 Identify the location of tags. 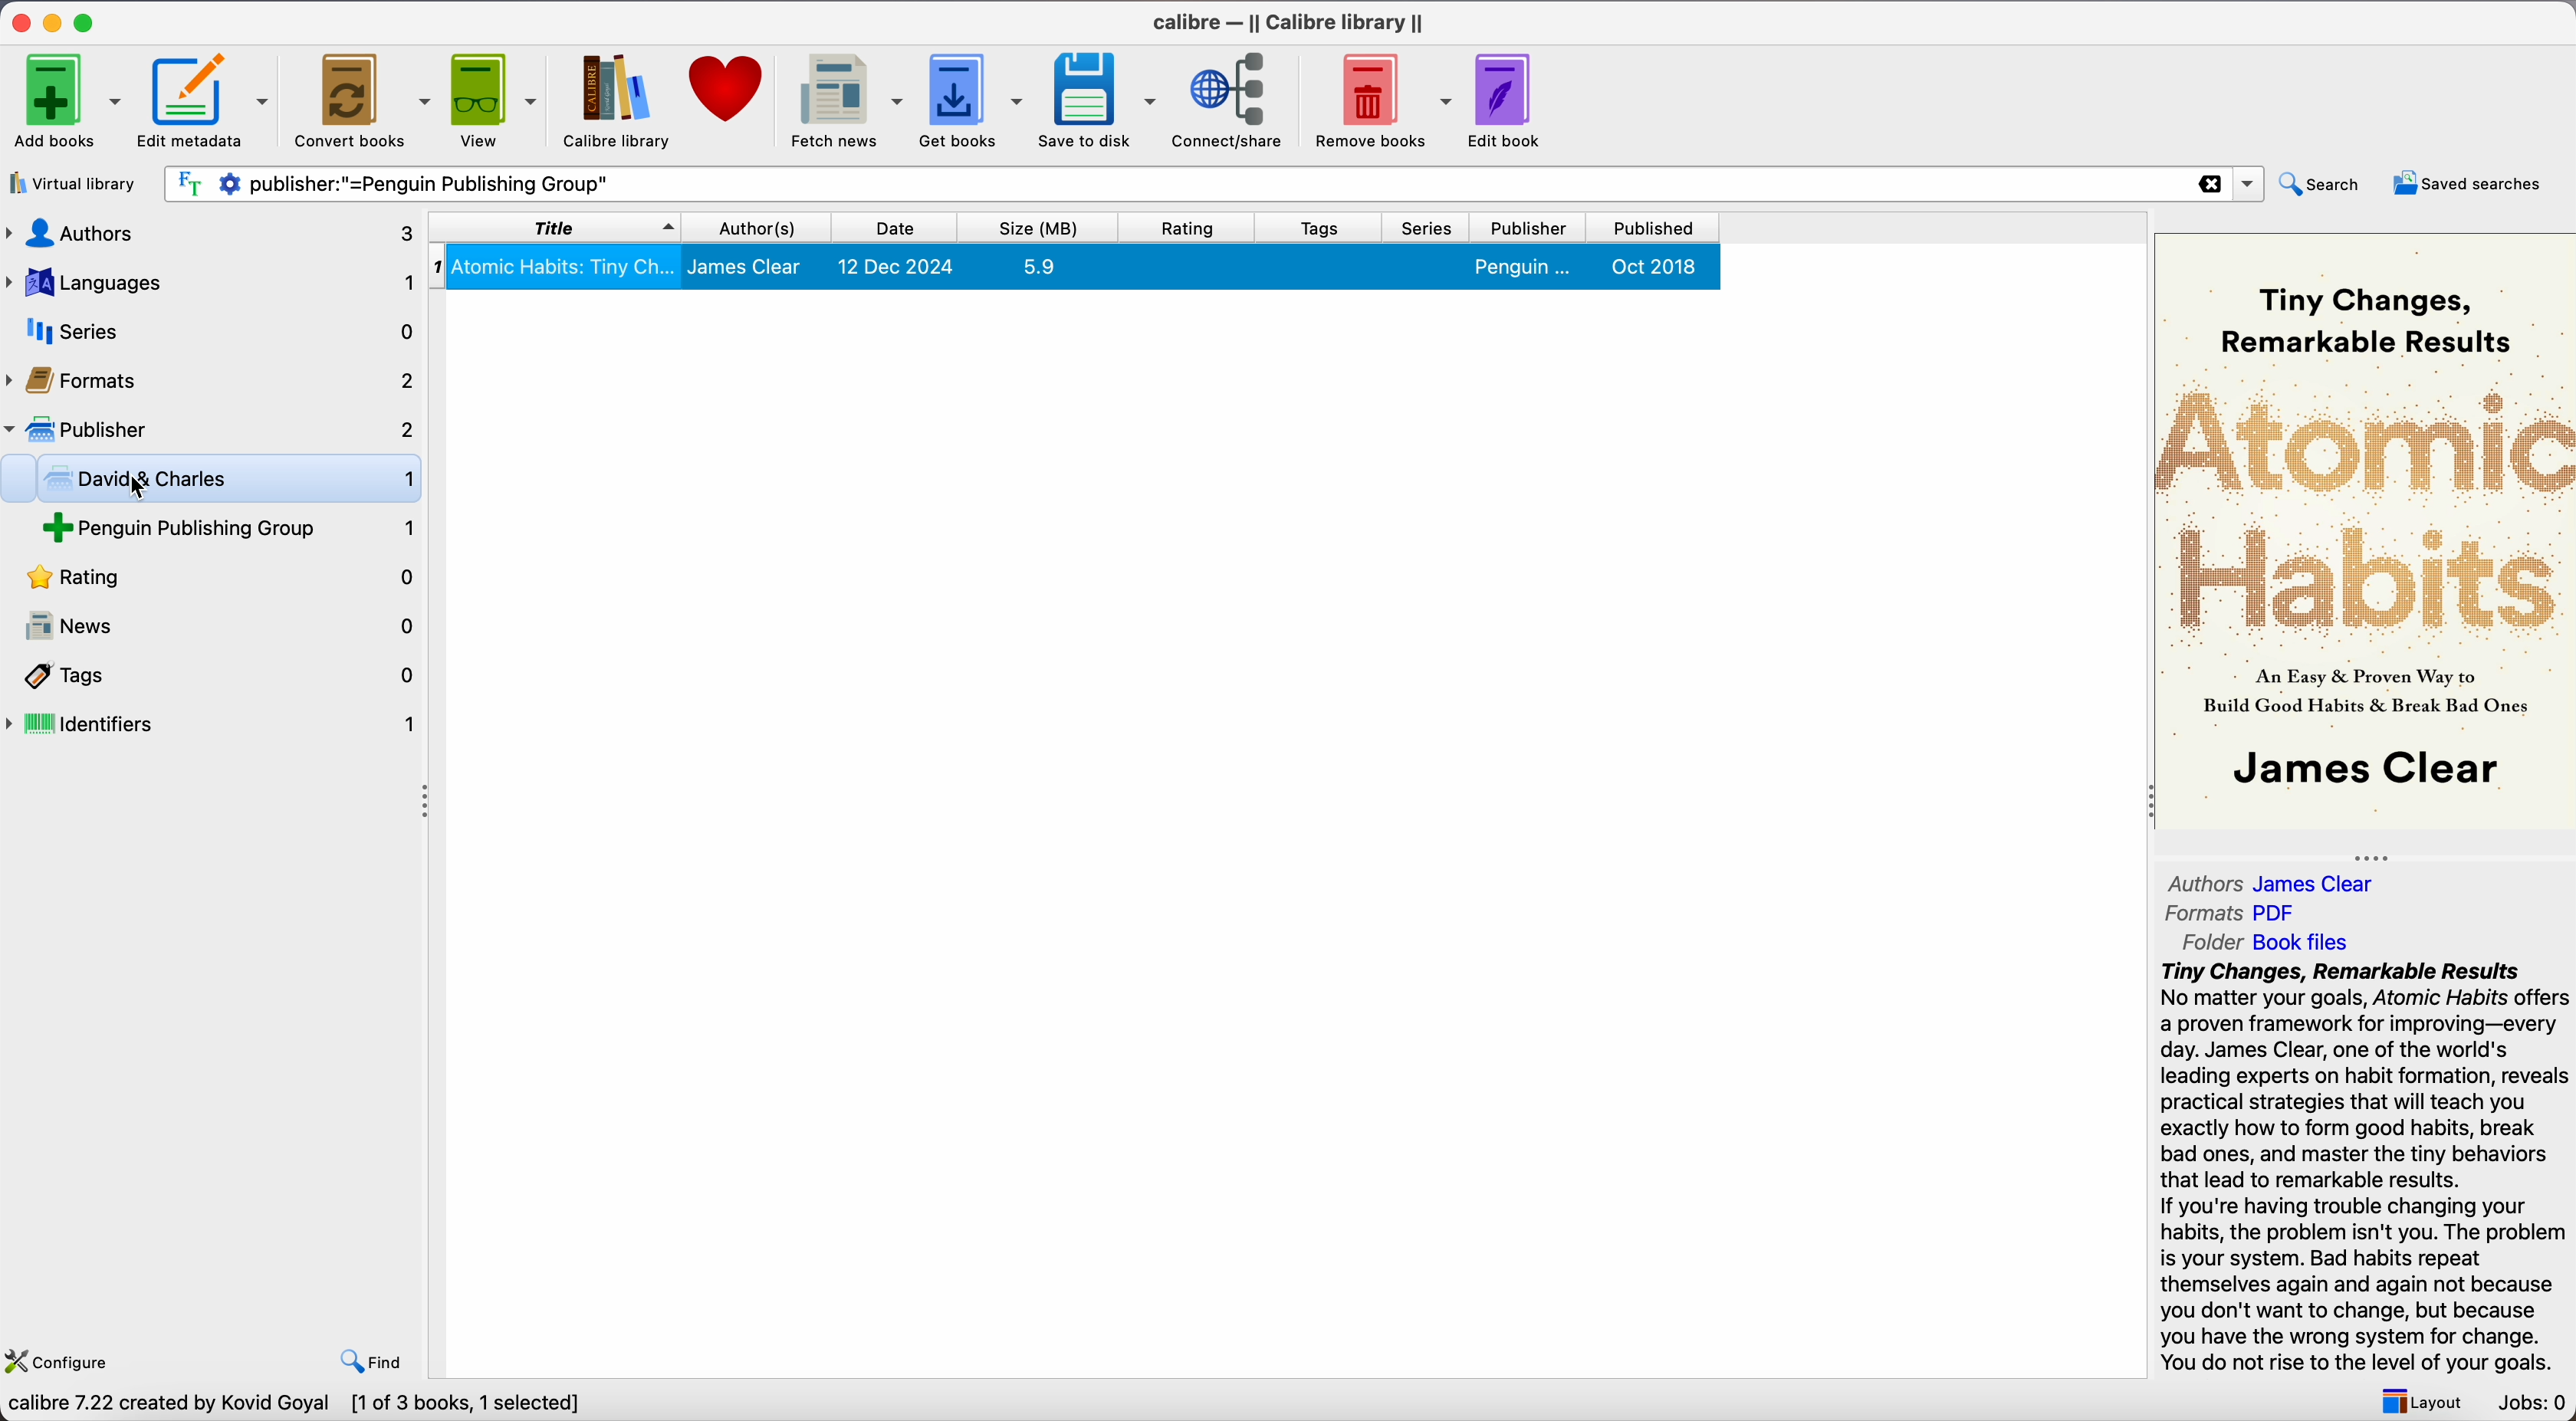
(214, 676).